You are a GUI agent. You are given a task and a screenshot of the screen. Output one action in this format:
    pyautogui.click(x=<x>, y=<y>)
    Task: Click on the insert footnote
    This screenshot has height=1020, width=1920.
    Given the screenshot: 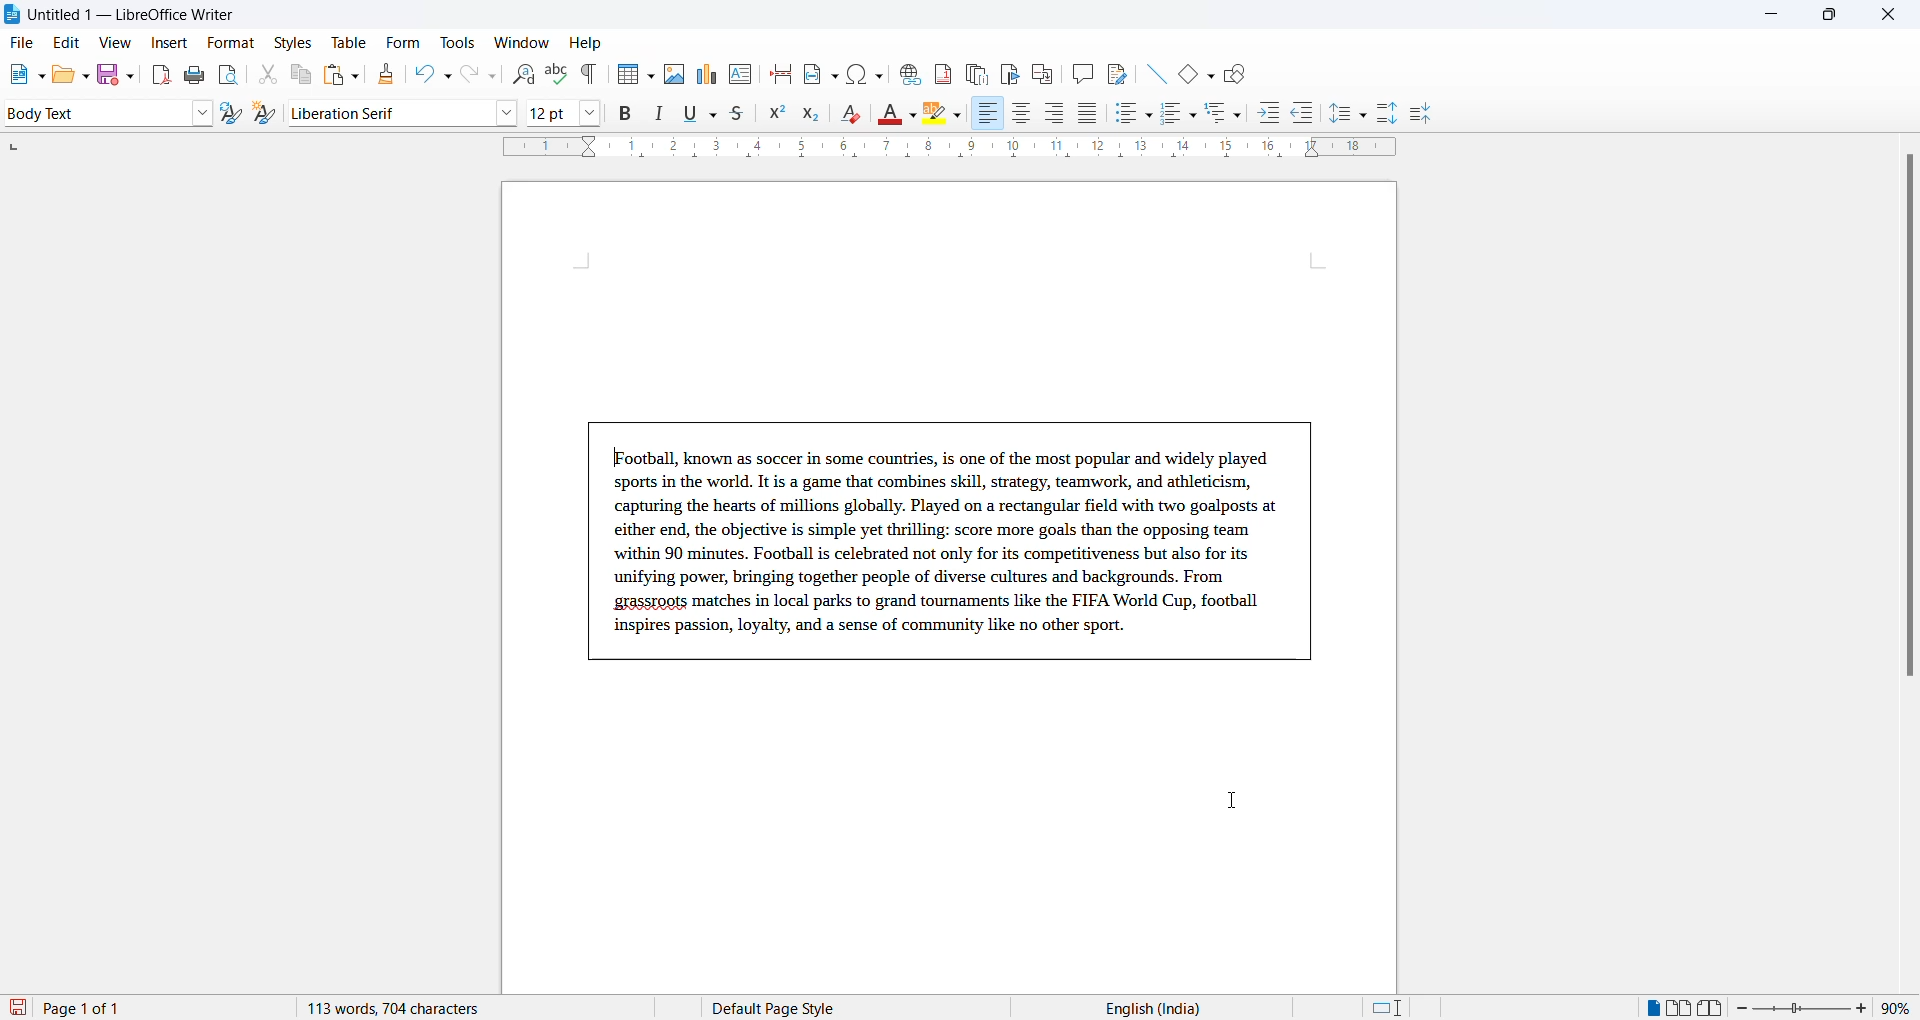 What is the action you would take?
    pyautogui.click(x=938, y=70)
    